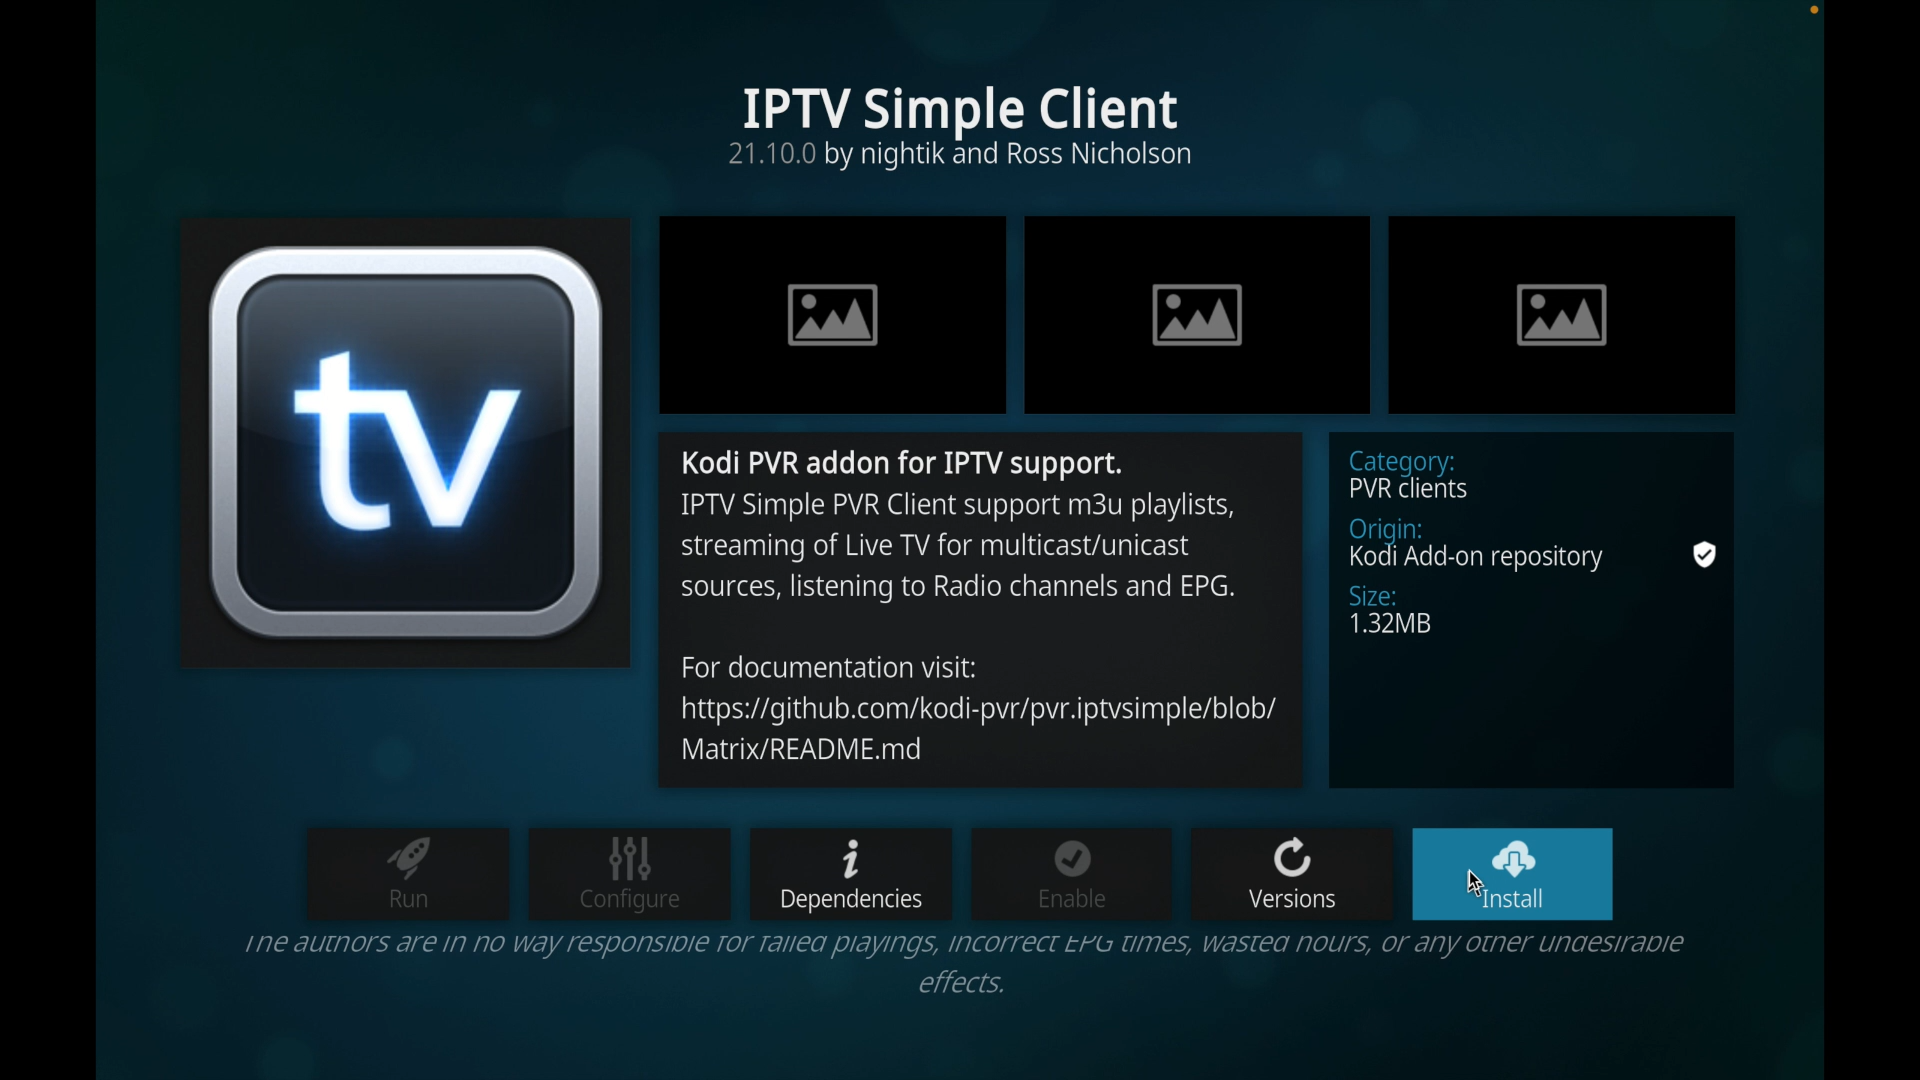 This screenshot has width=1920, height=1080. Describe the element at coordinates (1072, 871) in the screenshot. I see `enable` at that location.